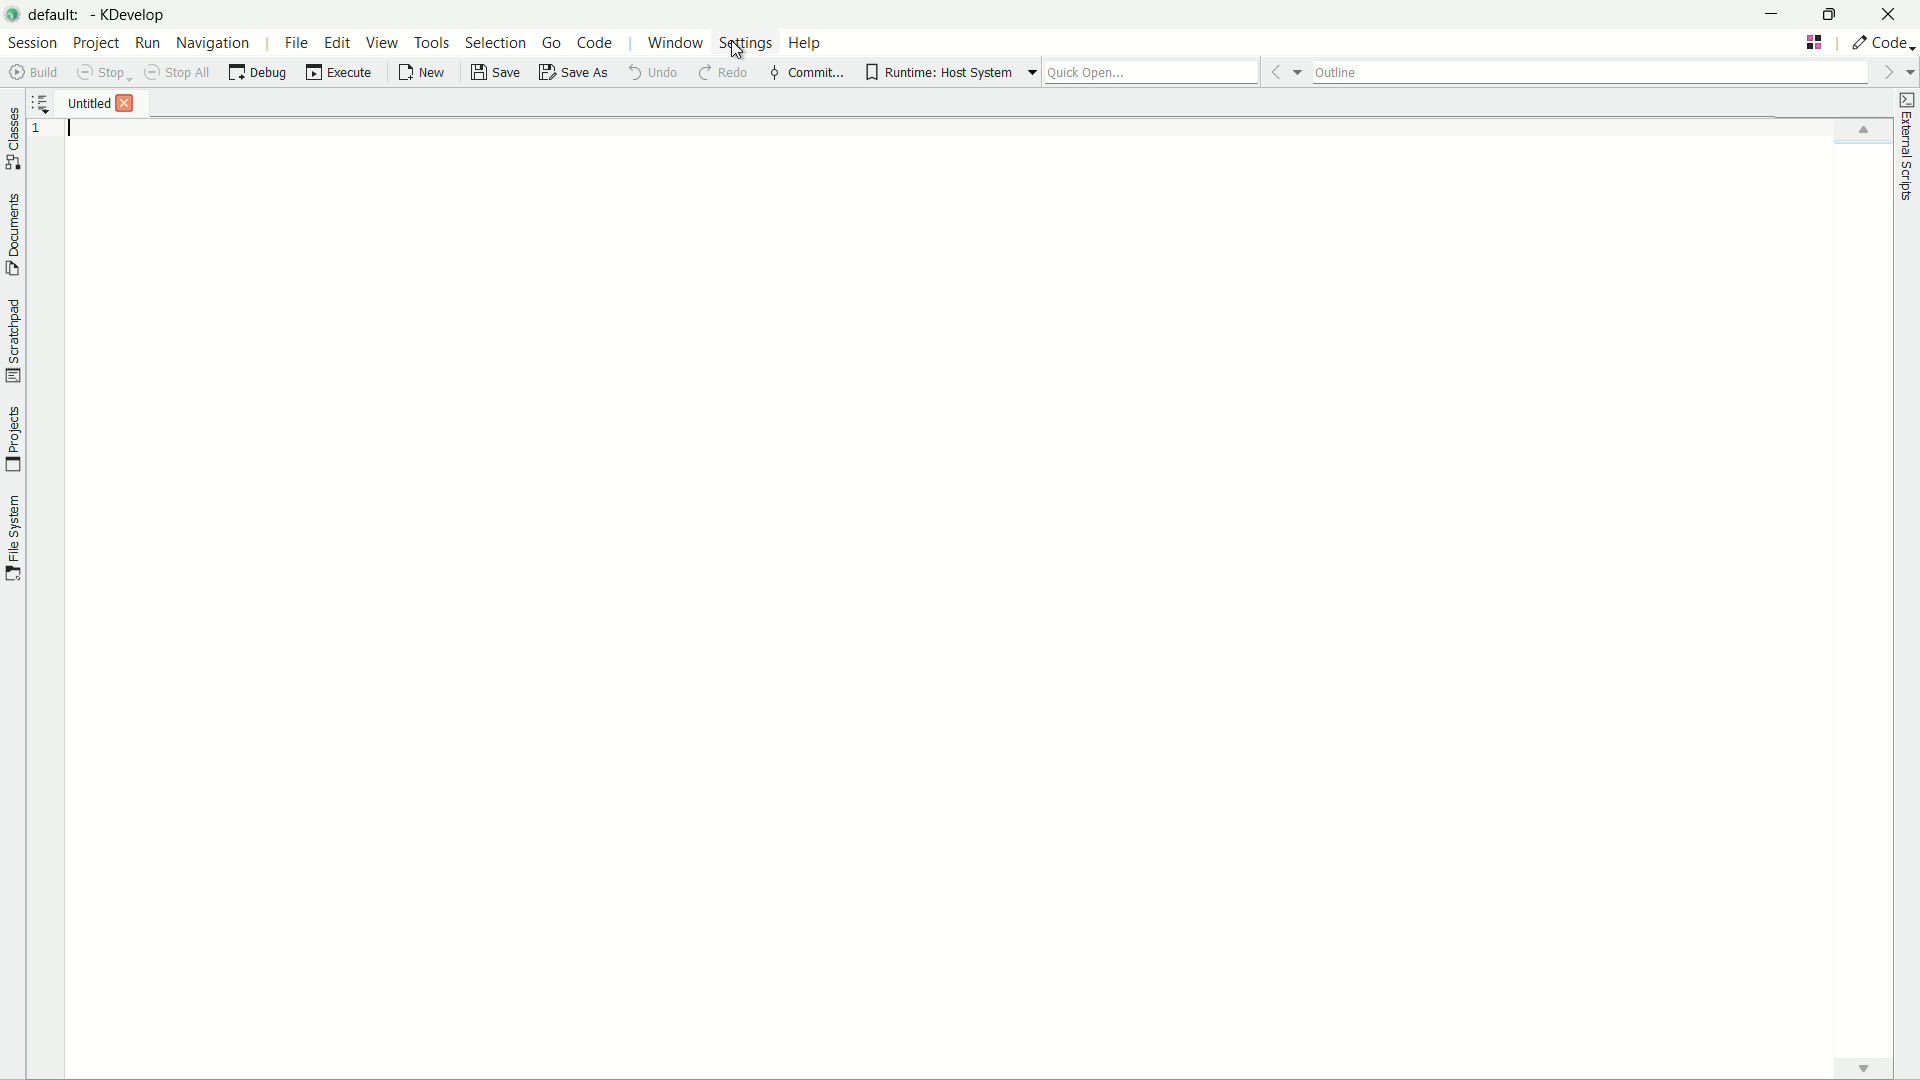  I want to click on Close, so click(130, 103).